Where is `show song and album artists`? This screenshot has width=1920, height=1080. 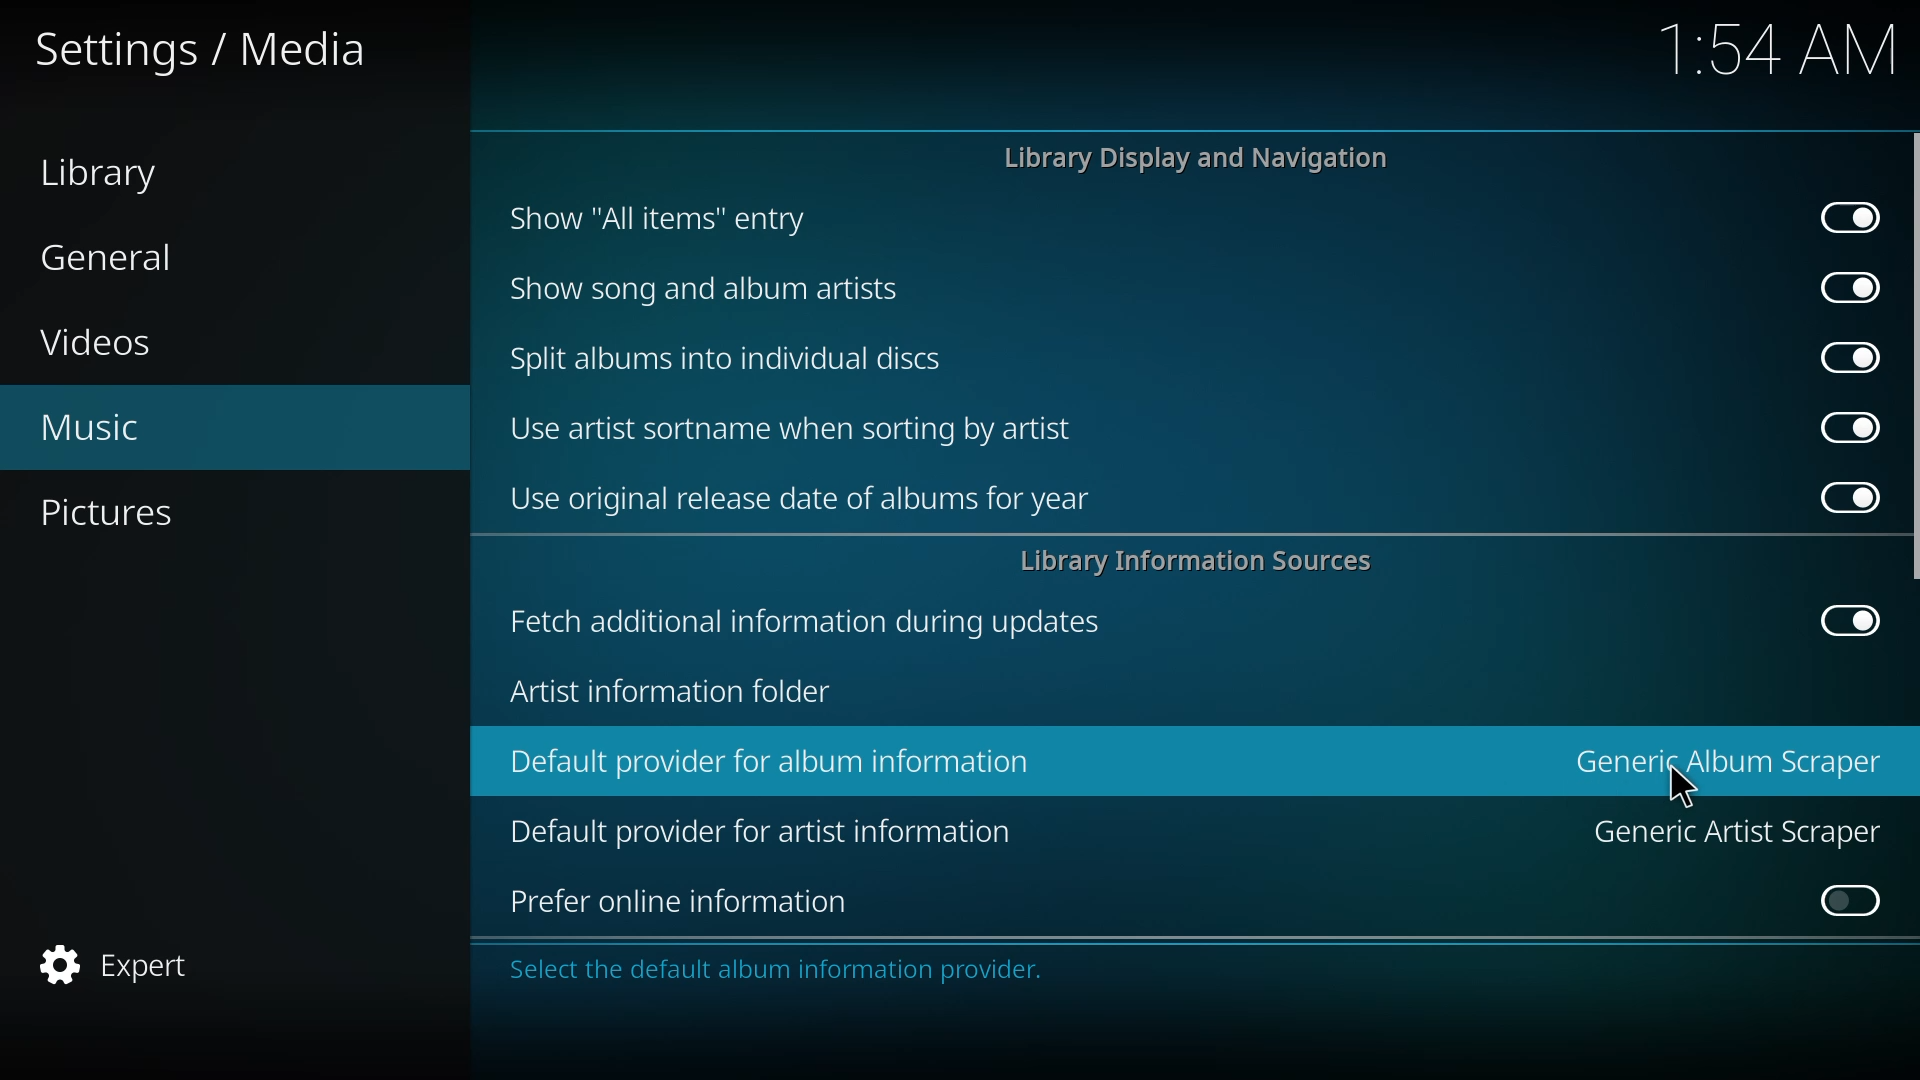
show song and album artists is located at coordinates (715, 289).